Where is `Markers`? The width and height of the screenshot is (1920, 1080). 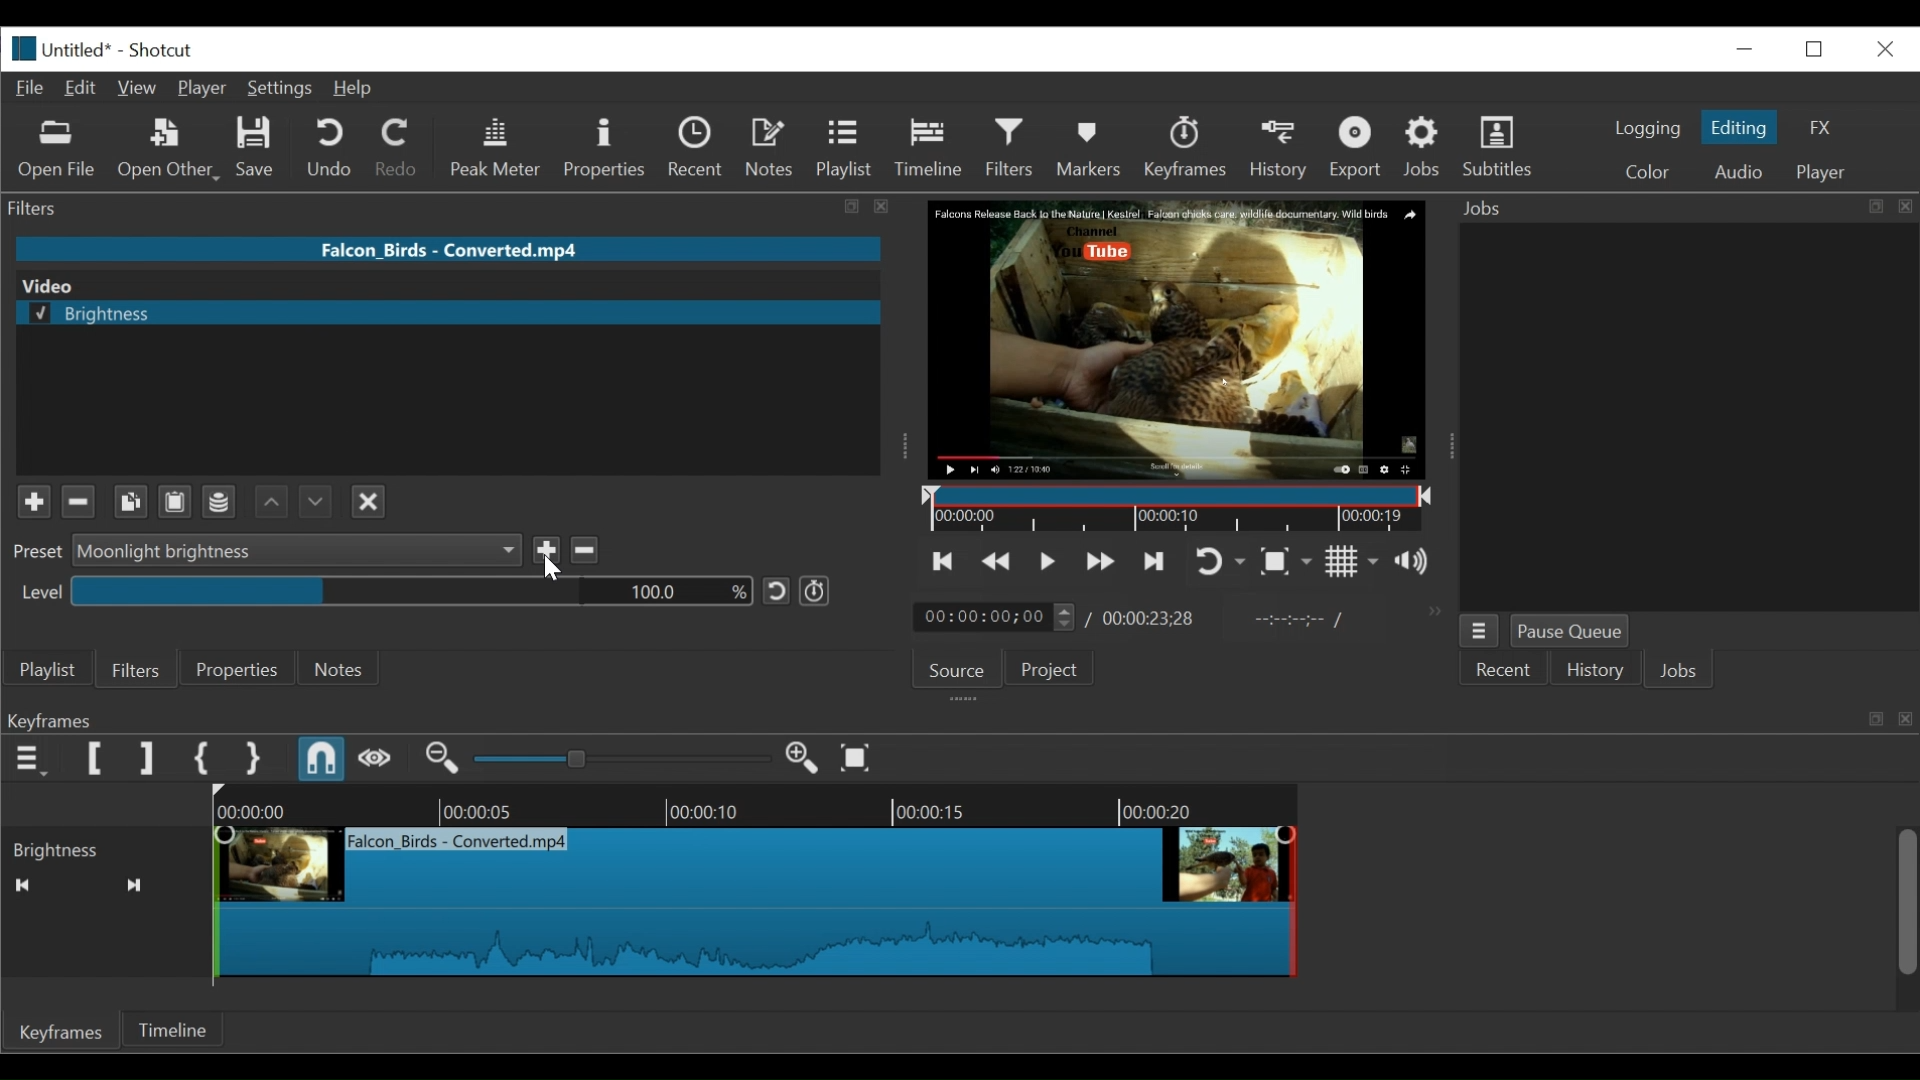 Markers is located at coordinates (1091, 147).